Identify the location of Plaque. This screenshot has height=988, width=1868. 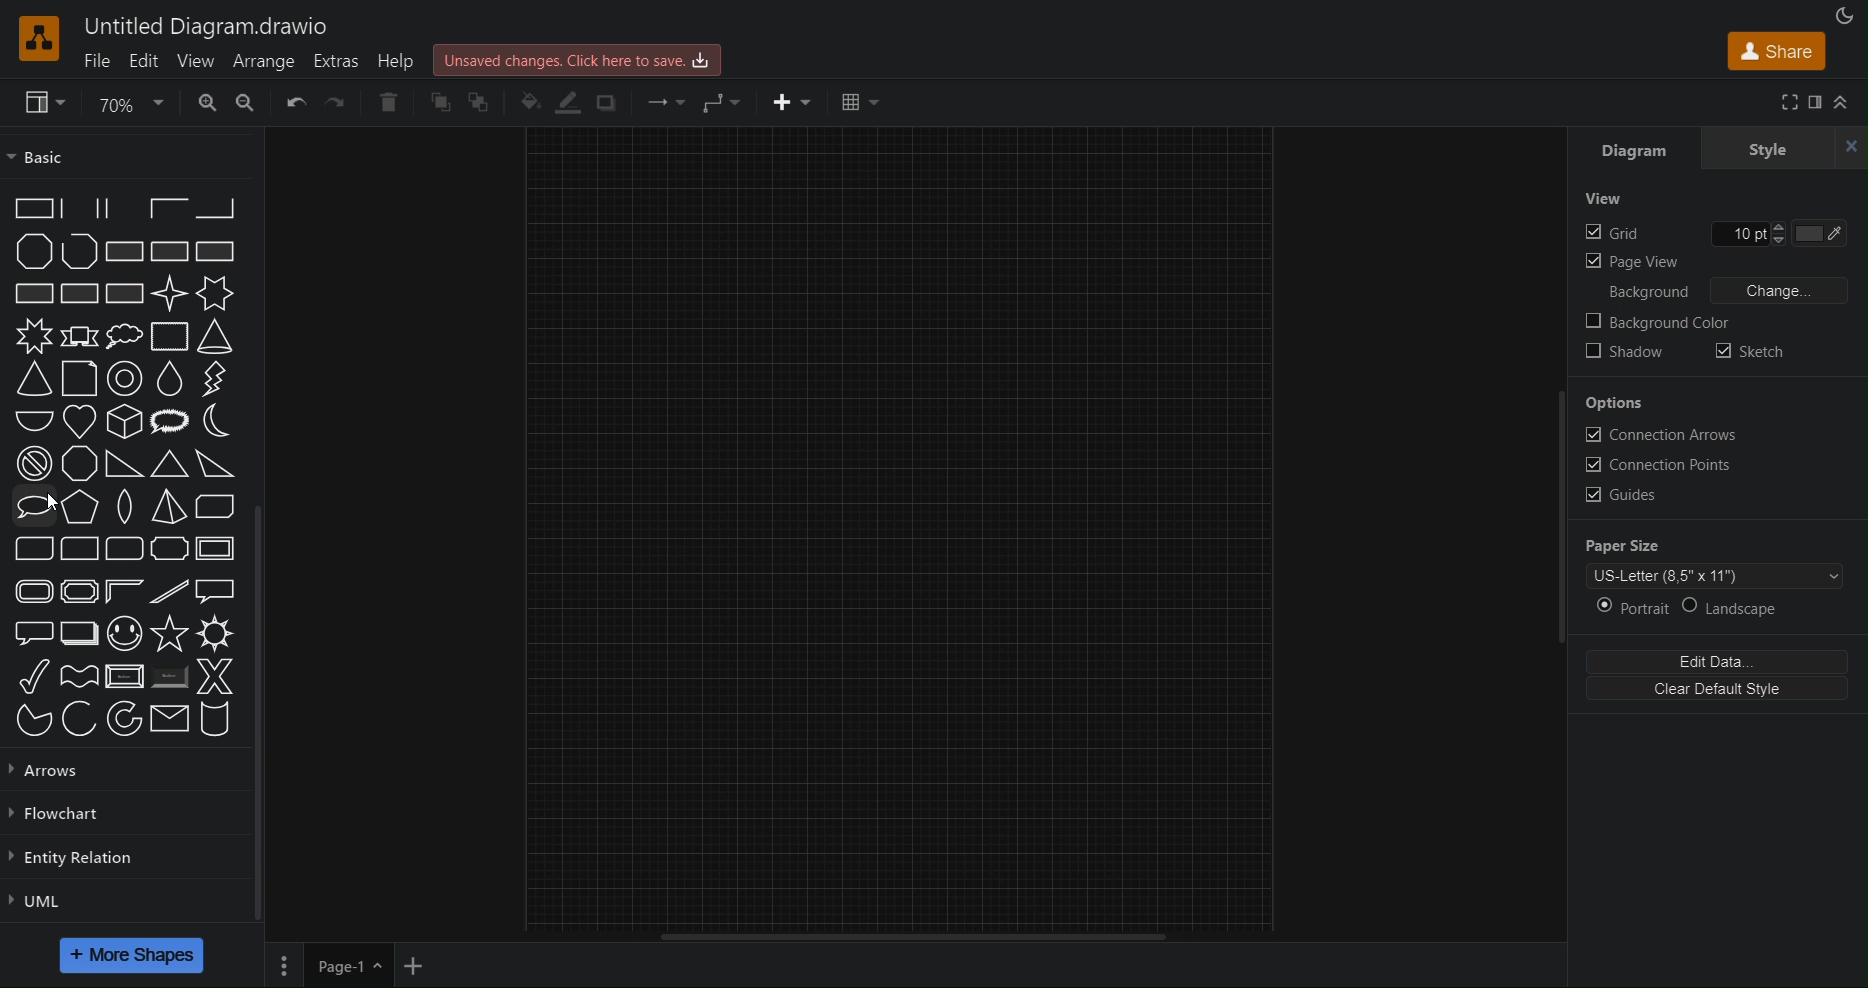
(170, 549).